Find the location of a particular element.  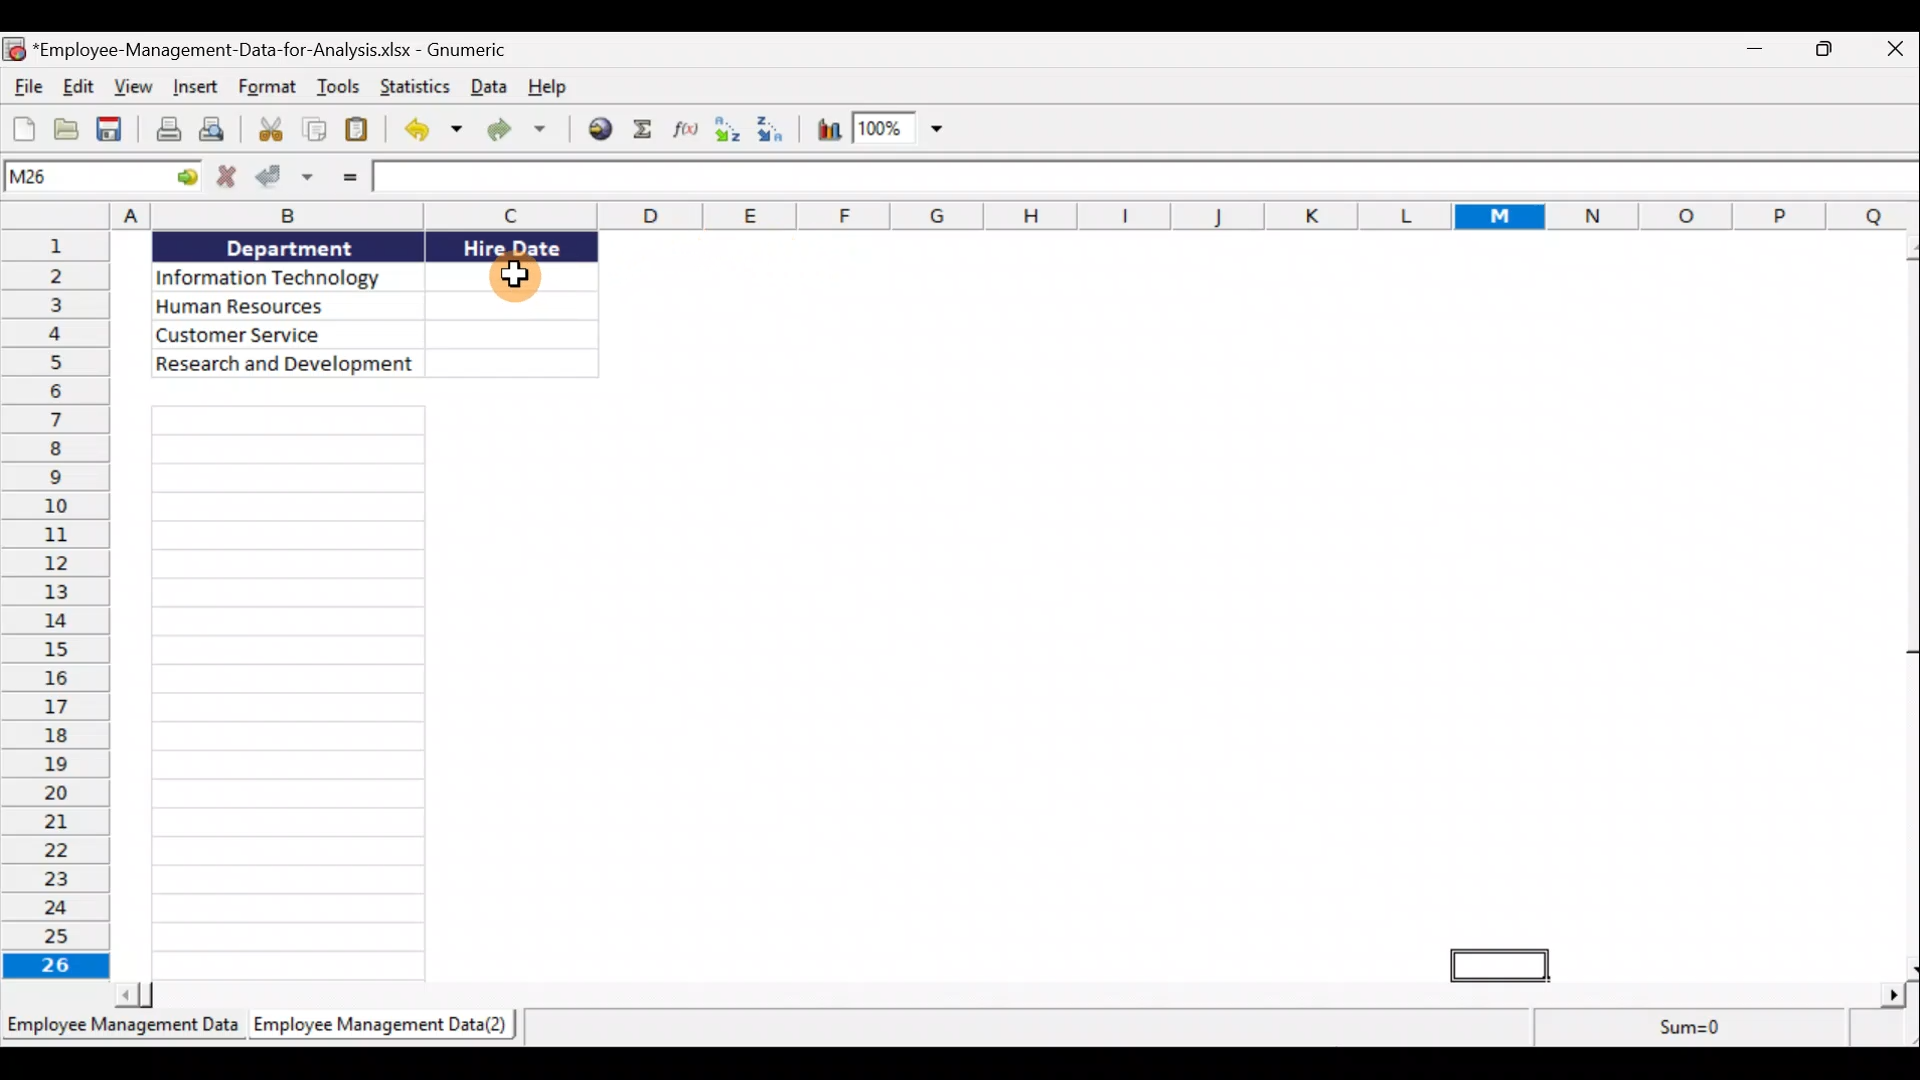

Undo last action is located at coordinates (429, 132).